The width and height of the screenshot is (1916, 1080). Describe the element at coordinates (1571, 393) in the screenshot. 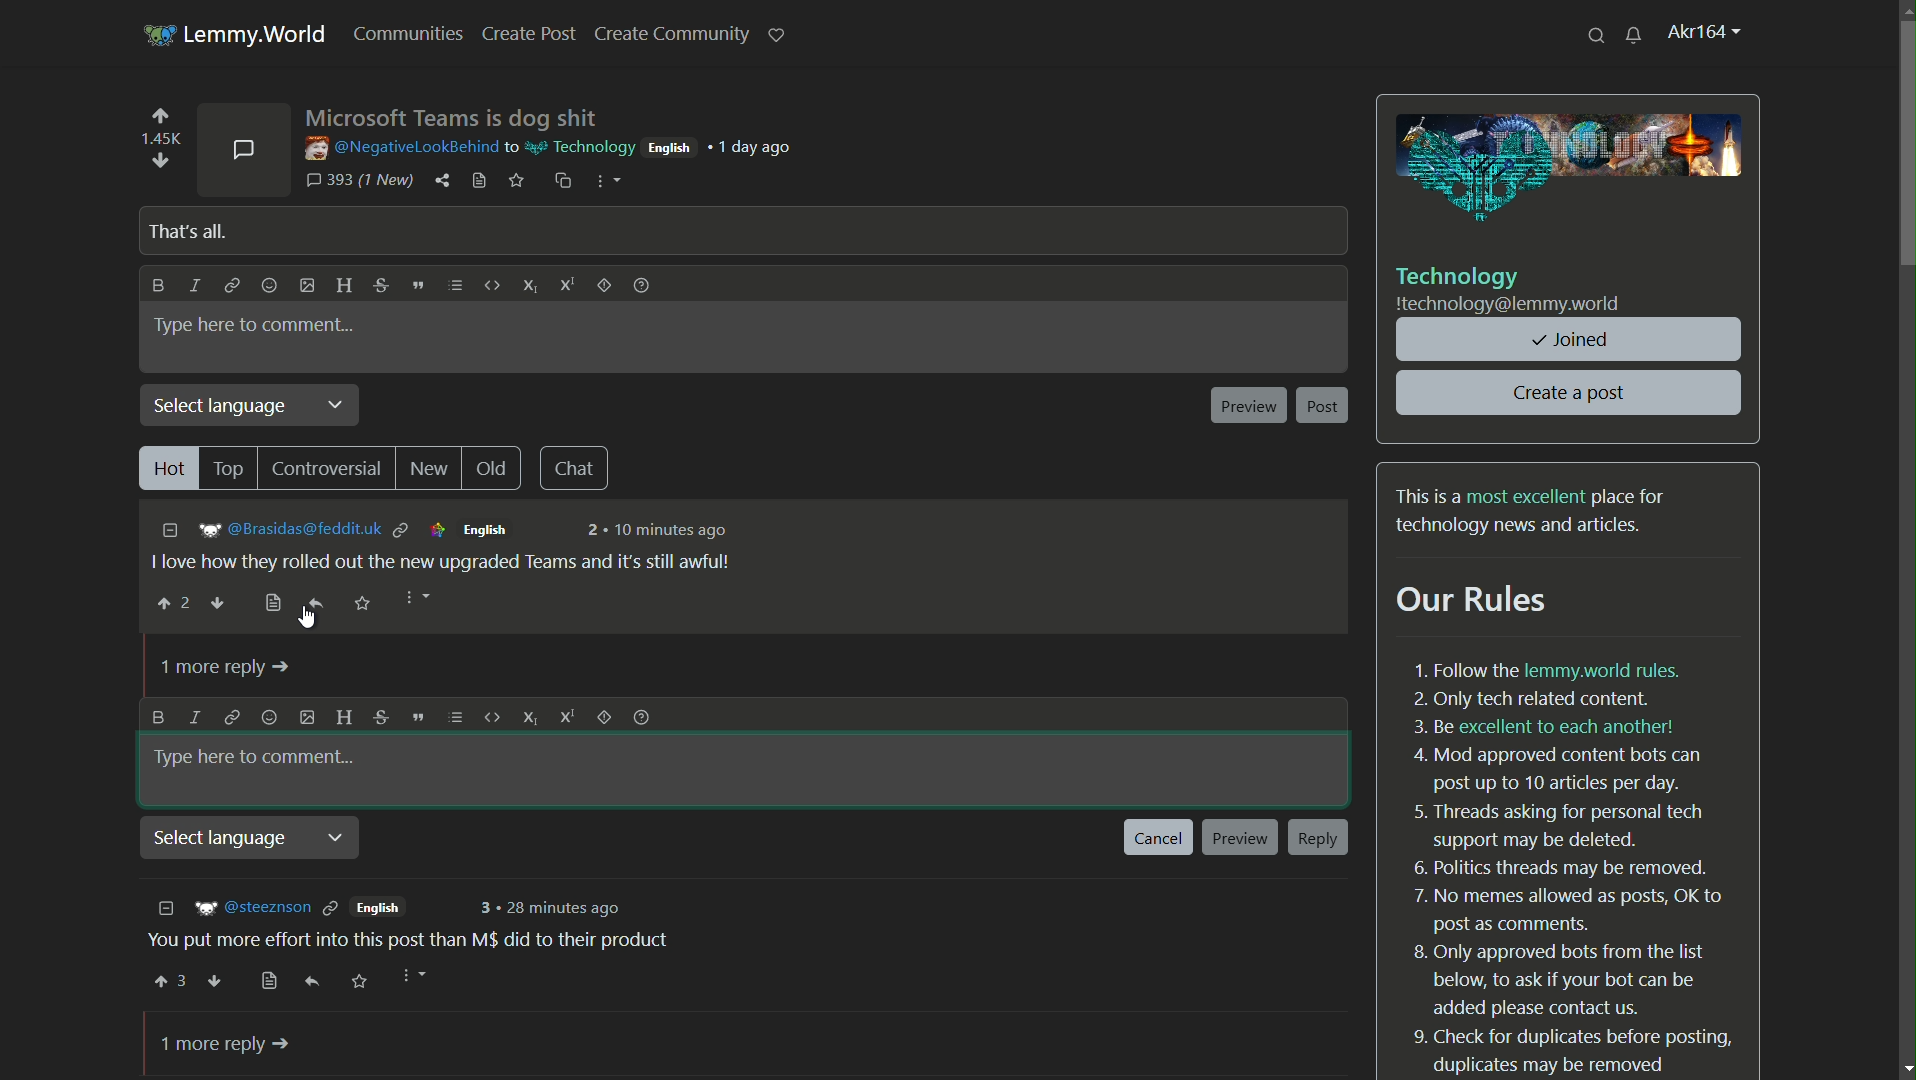

I see `create a post` at that location.